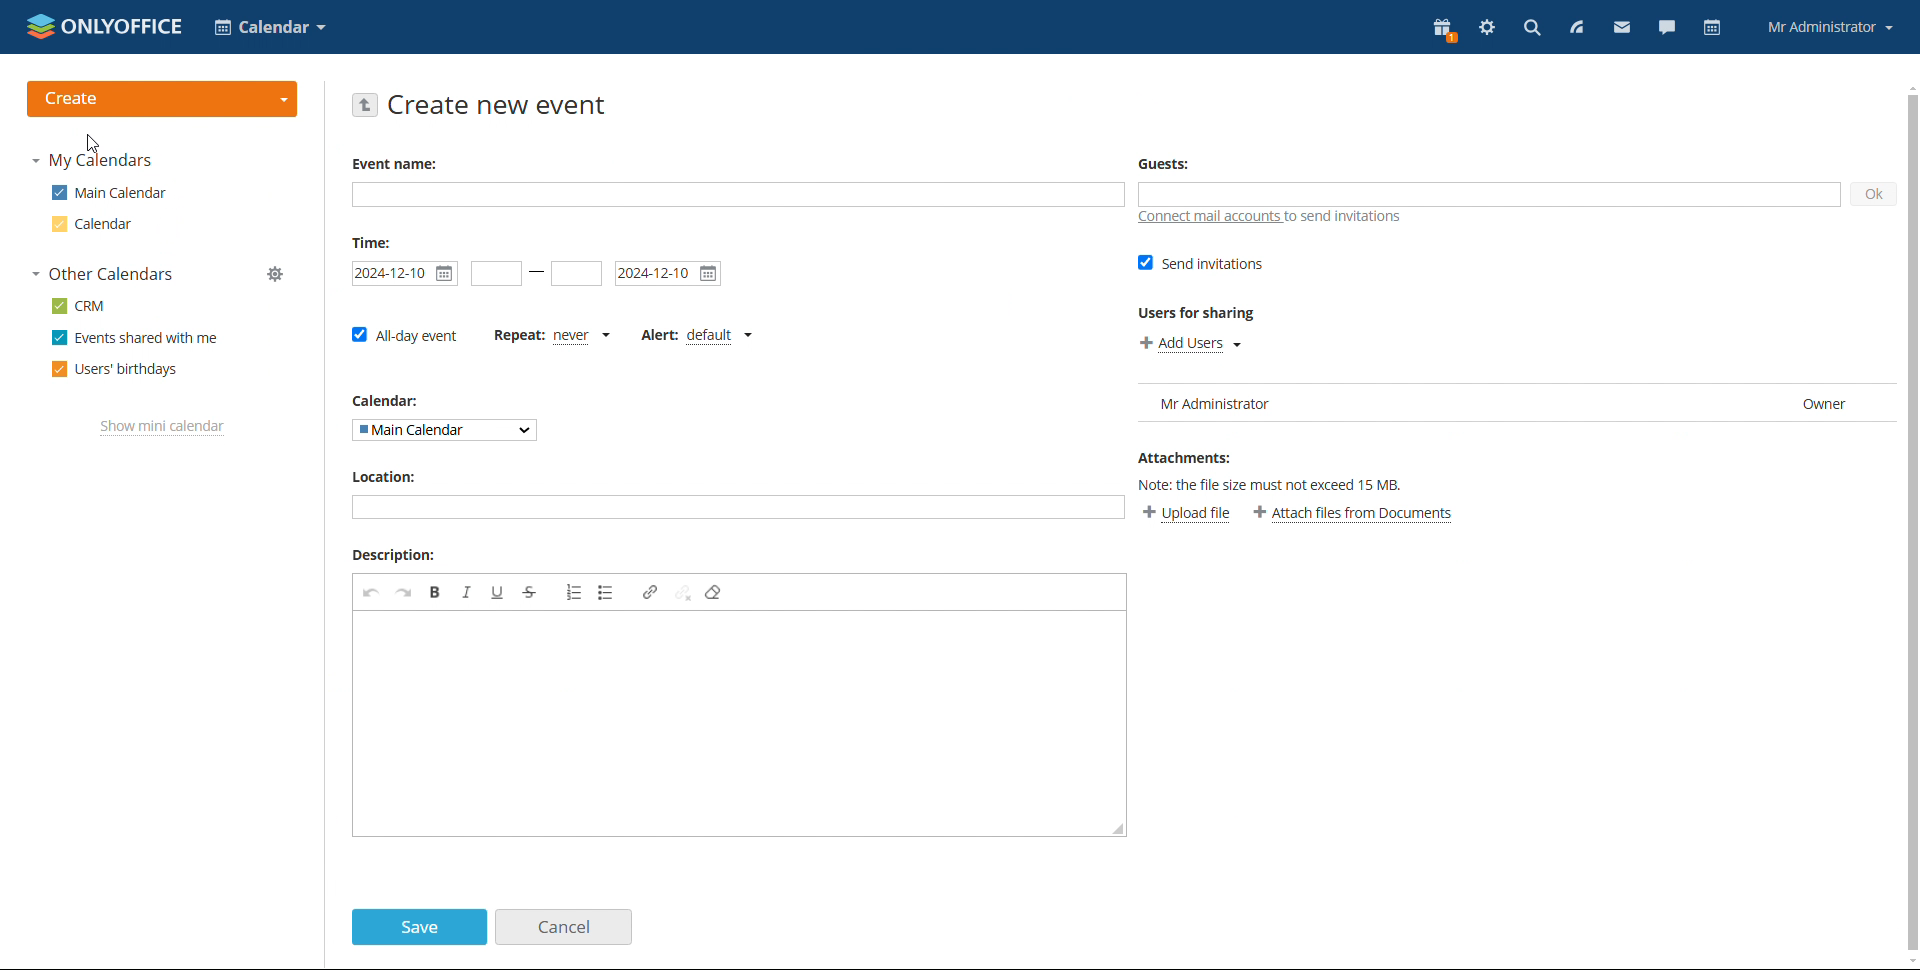  What do you see at coordinates (575, 592) in the screenshot?
I see `insert/remove numbered list` at bounding box center [575, 592].